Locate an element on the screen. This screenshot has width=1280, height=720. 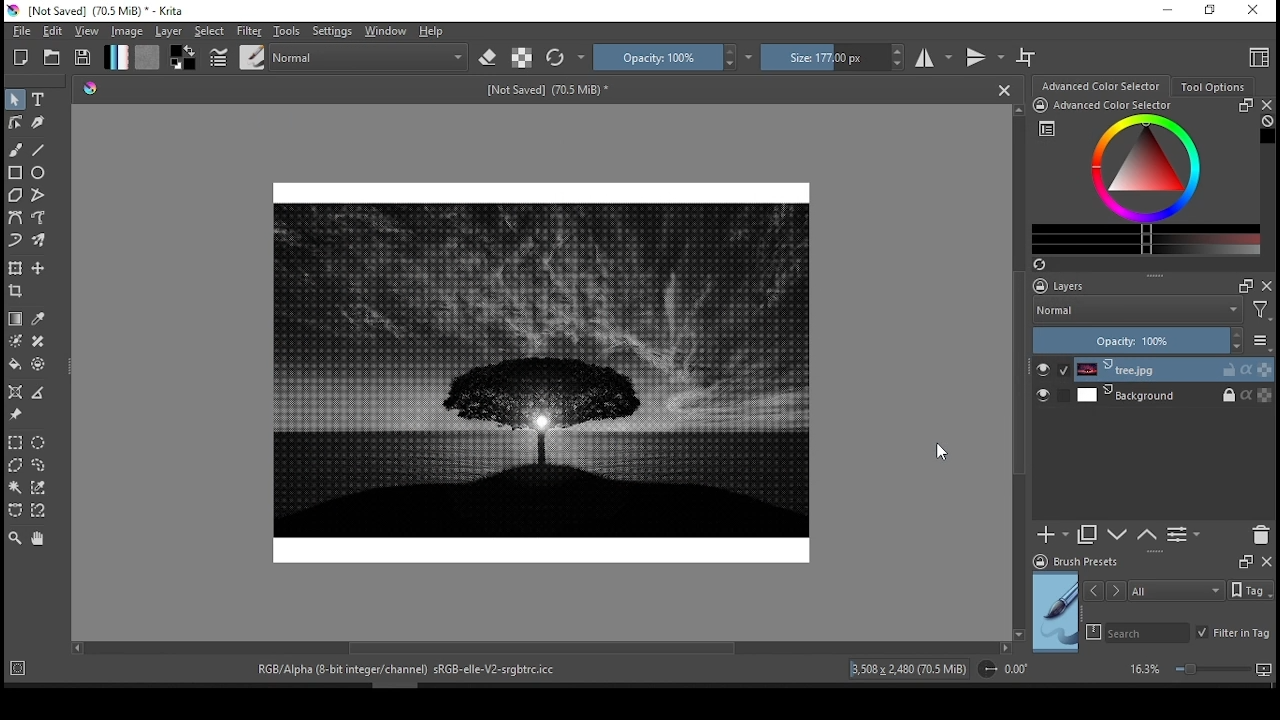
layer is located at coordinates (168, 32).